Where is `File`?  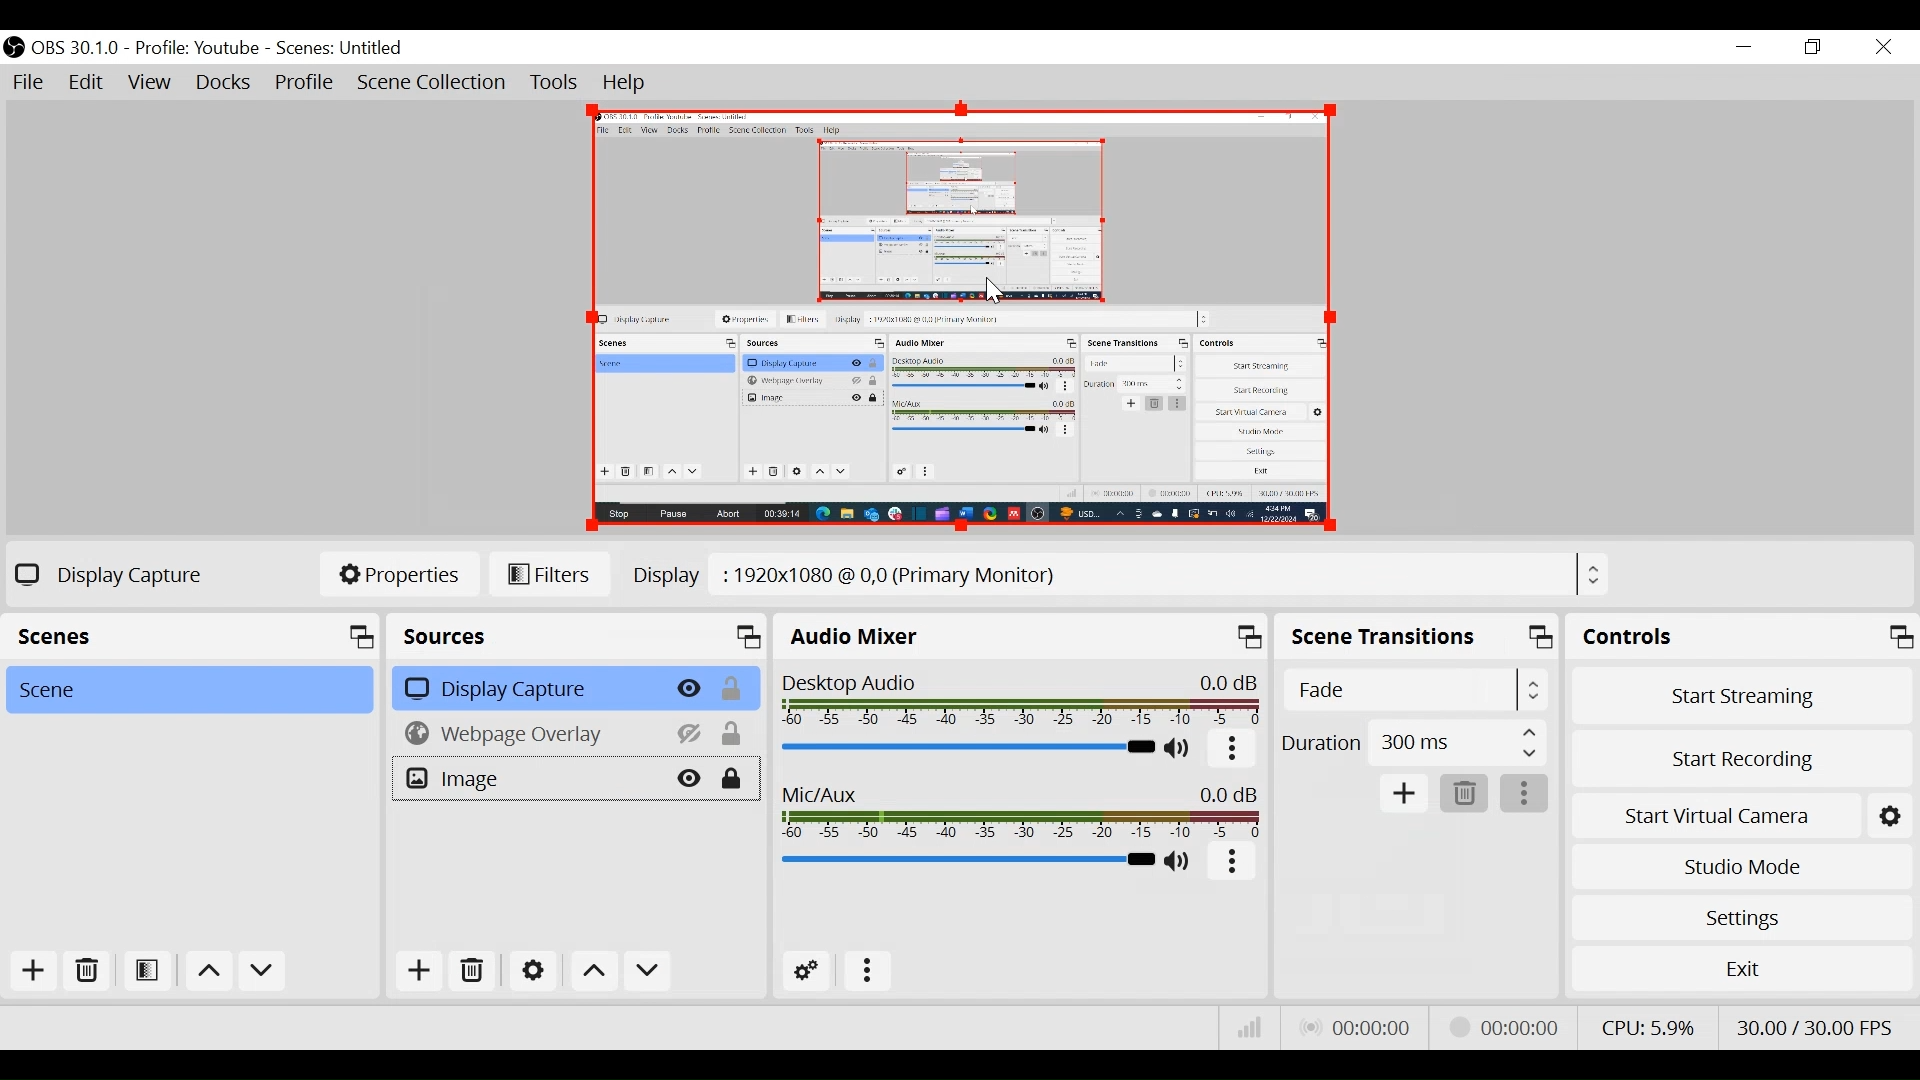 File is located at coordinates (29, 82).